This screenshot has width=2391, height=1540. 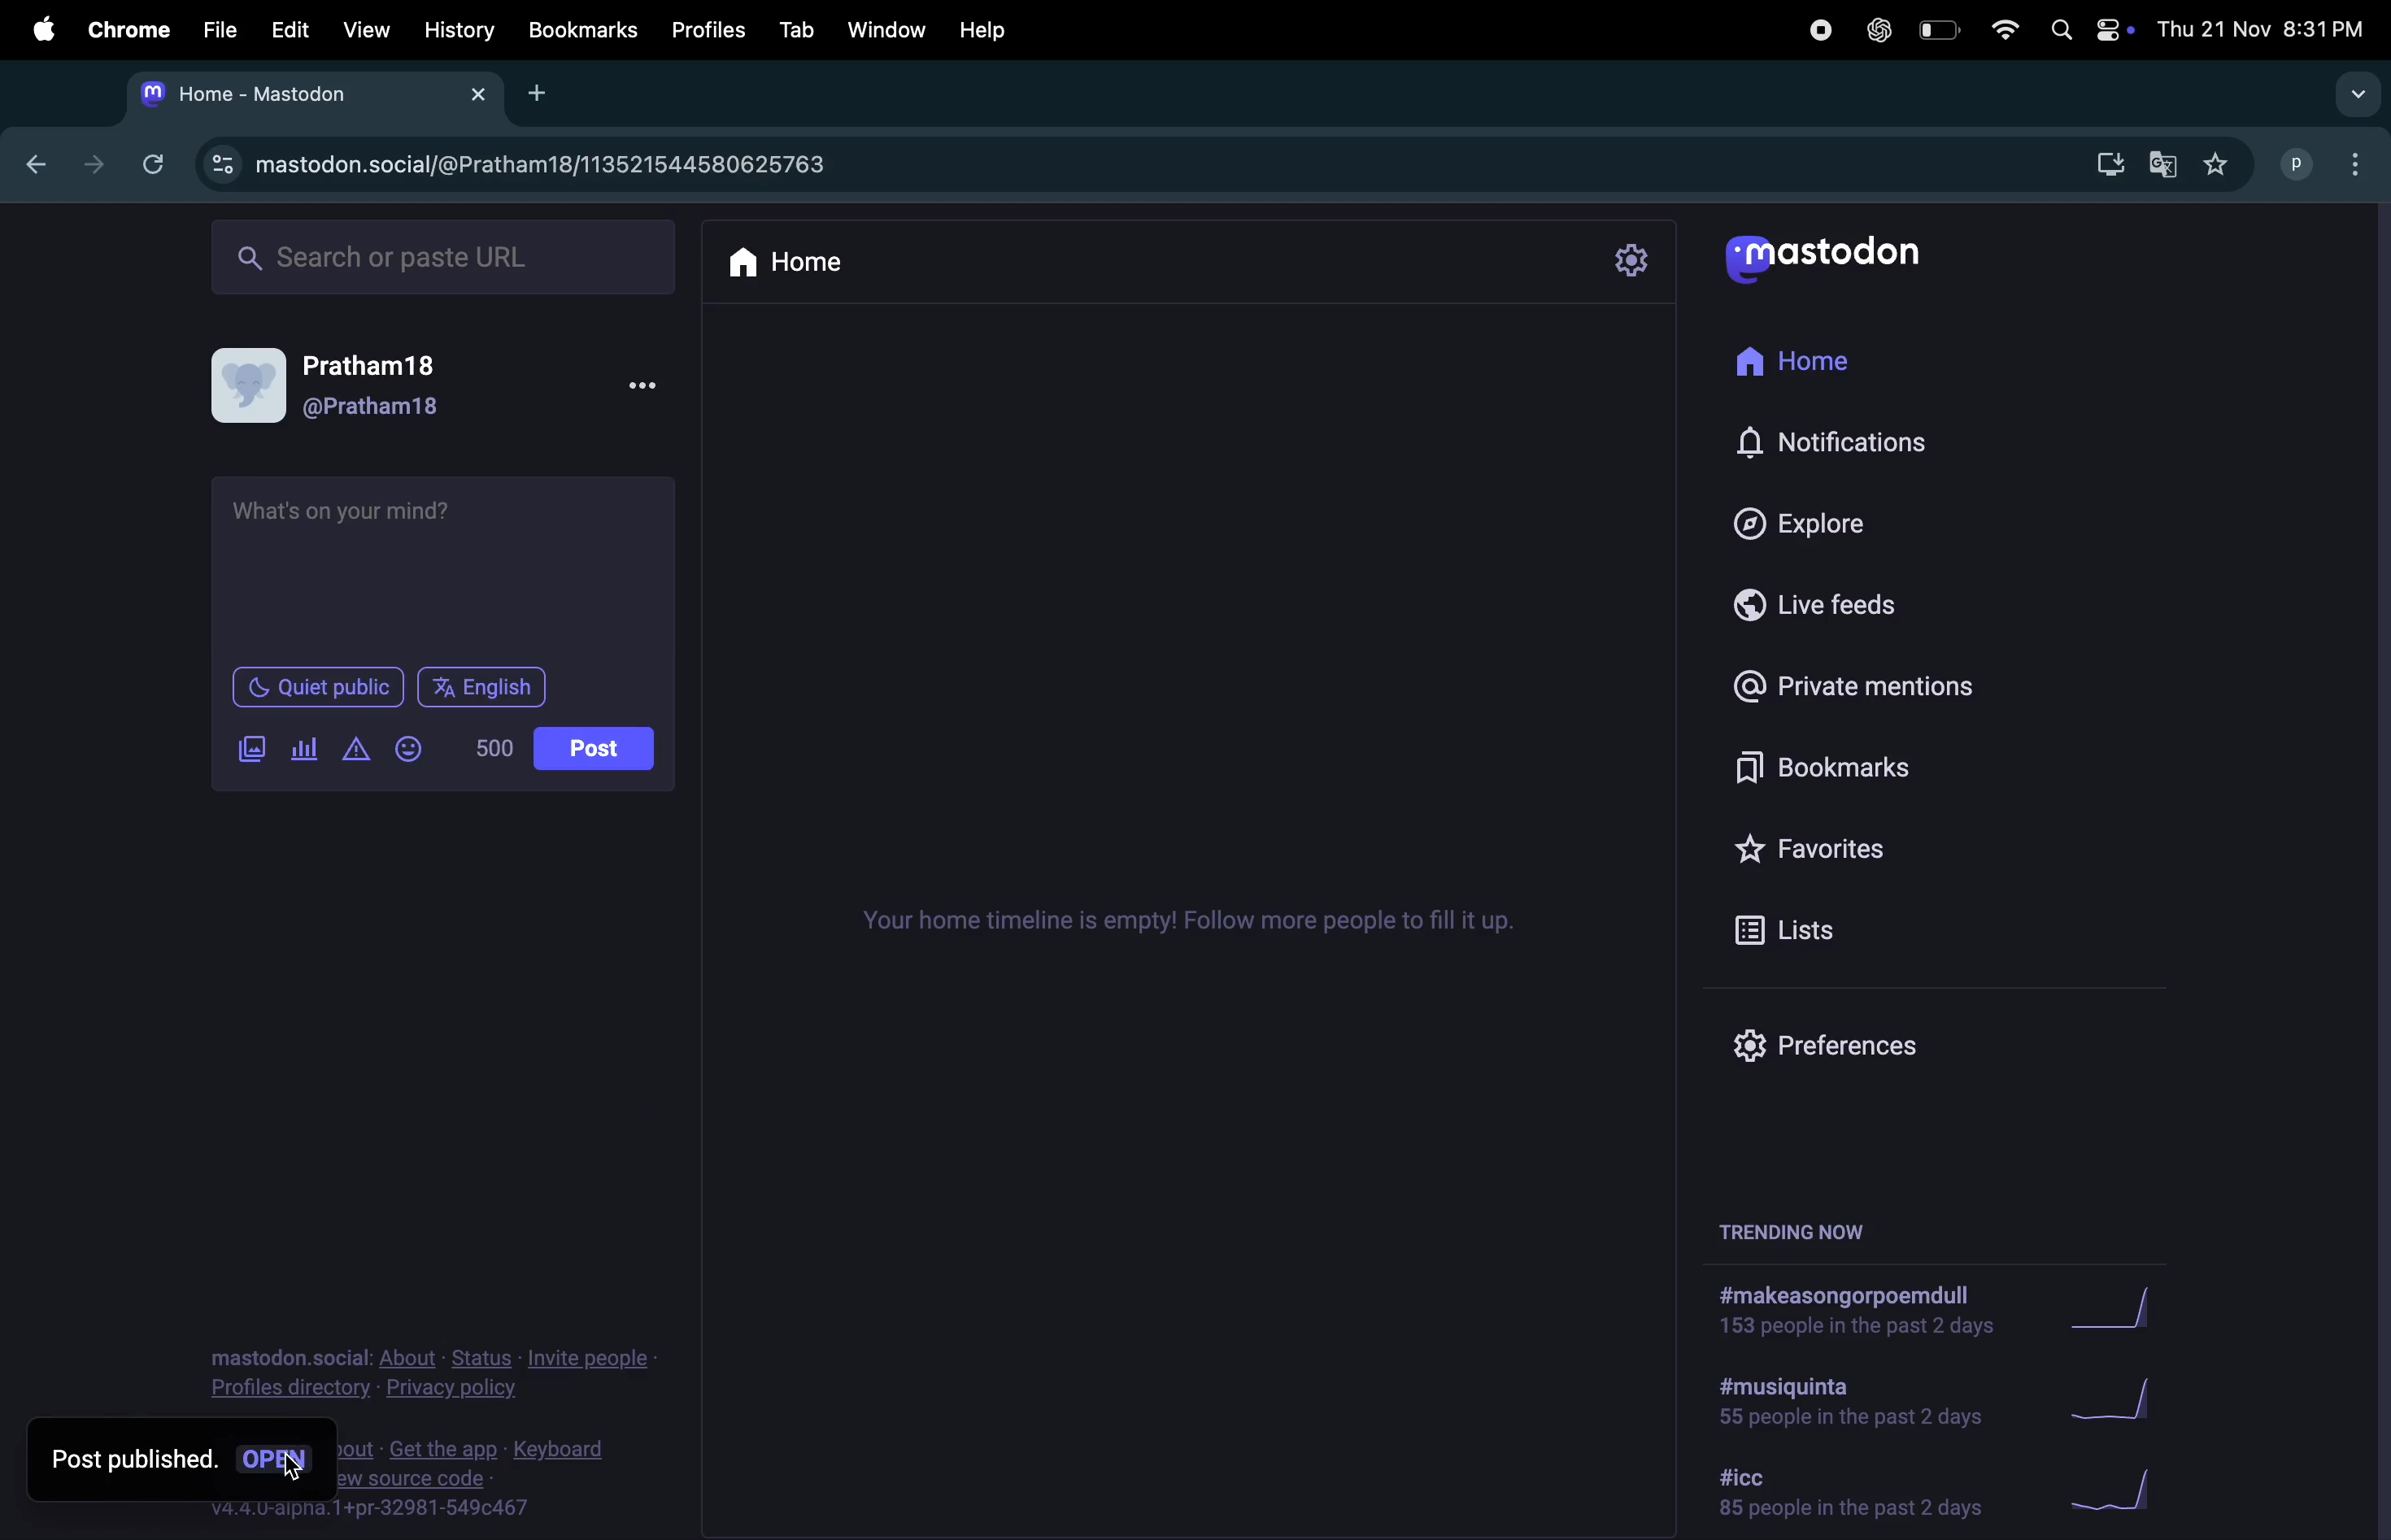 I want to click on bookmarks, so click(x=1822, y=768).